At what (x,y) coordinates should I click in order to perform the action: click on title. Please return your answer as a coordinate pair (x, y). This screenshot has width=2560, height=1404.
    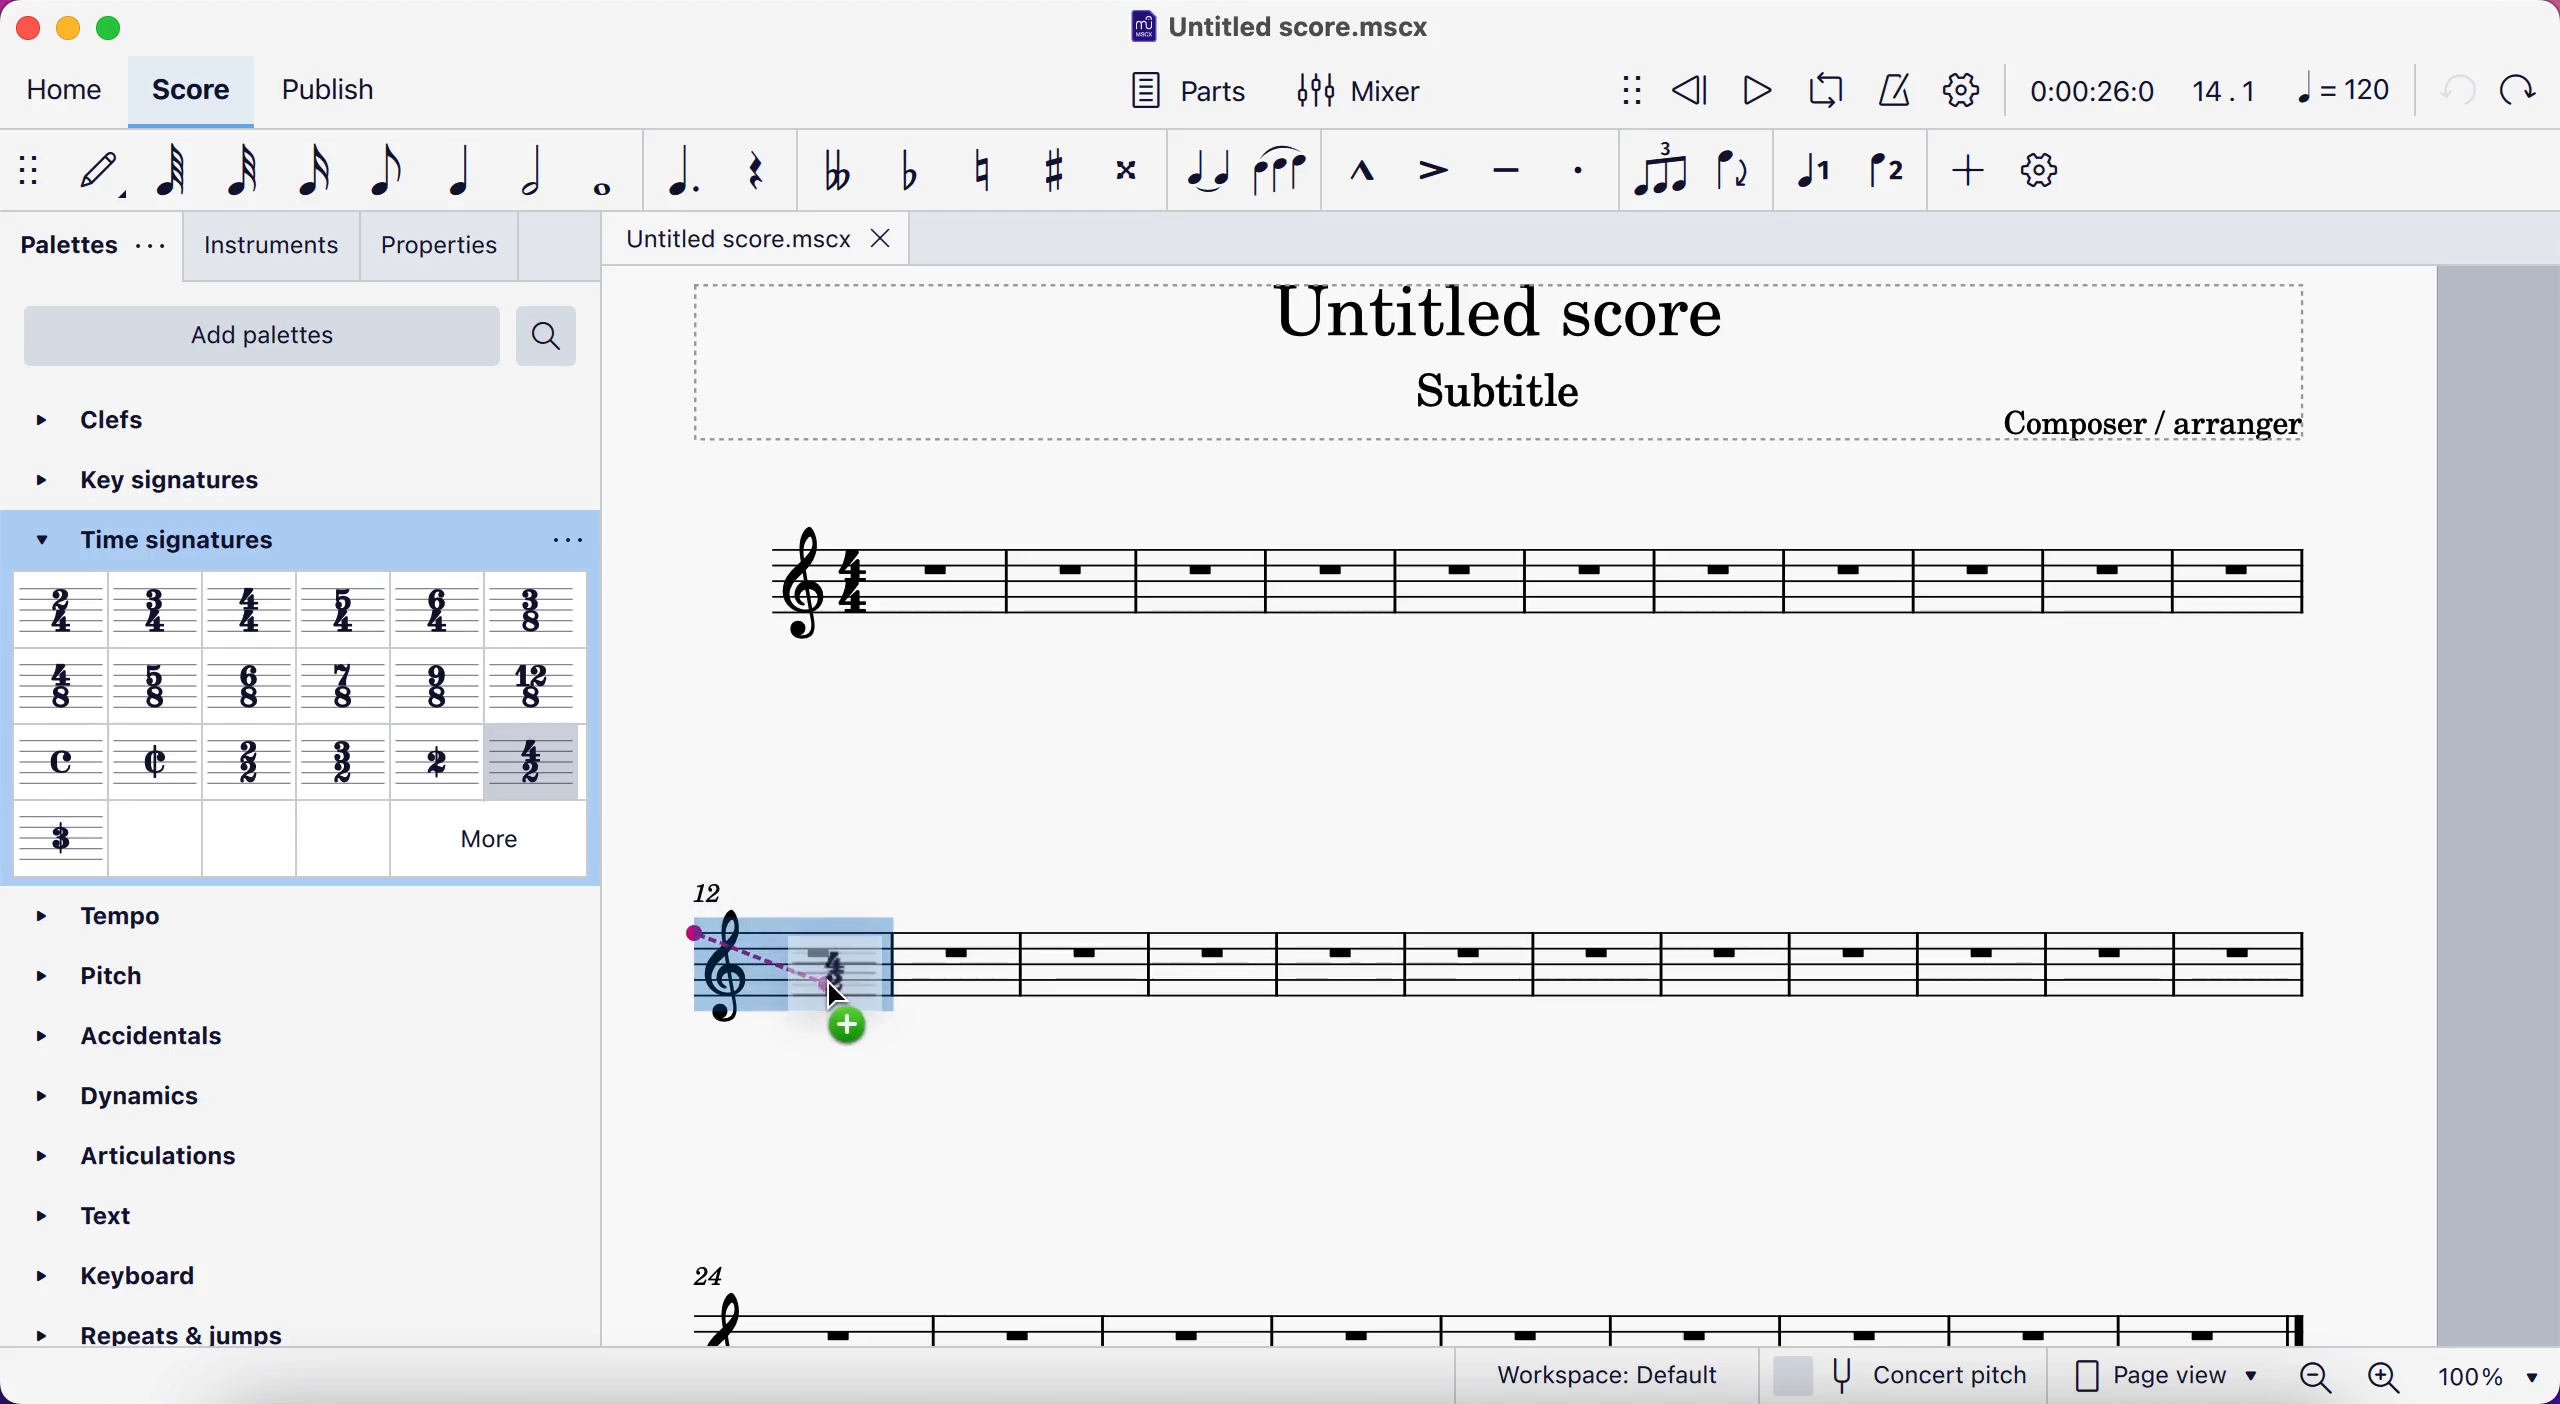
    Looking at the image, I should click on (725, 242).